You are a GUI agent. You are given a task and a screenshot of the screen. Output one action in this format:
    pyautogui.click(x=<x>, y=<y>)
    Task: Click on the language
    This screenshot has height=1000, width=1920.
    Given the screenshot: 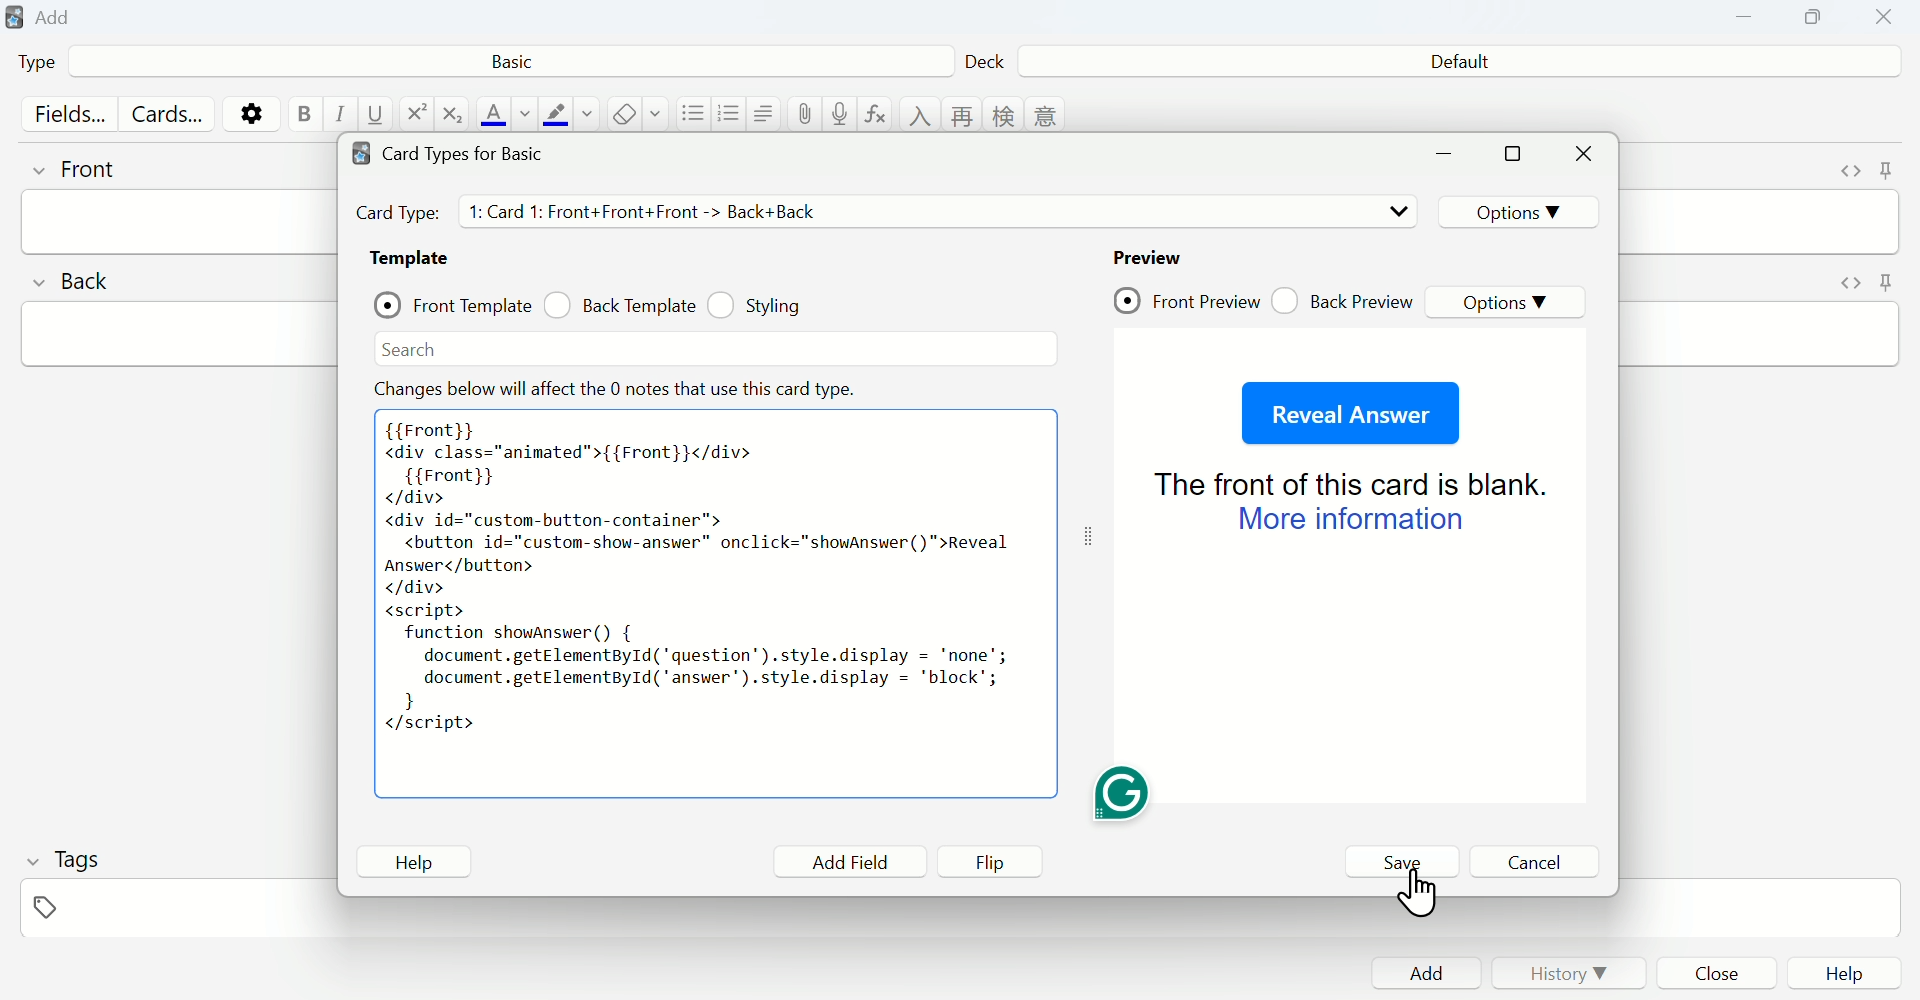 What is the action you would take?
    pyautogui.click(x=918, y=114)
    